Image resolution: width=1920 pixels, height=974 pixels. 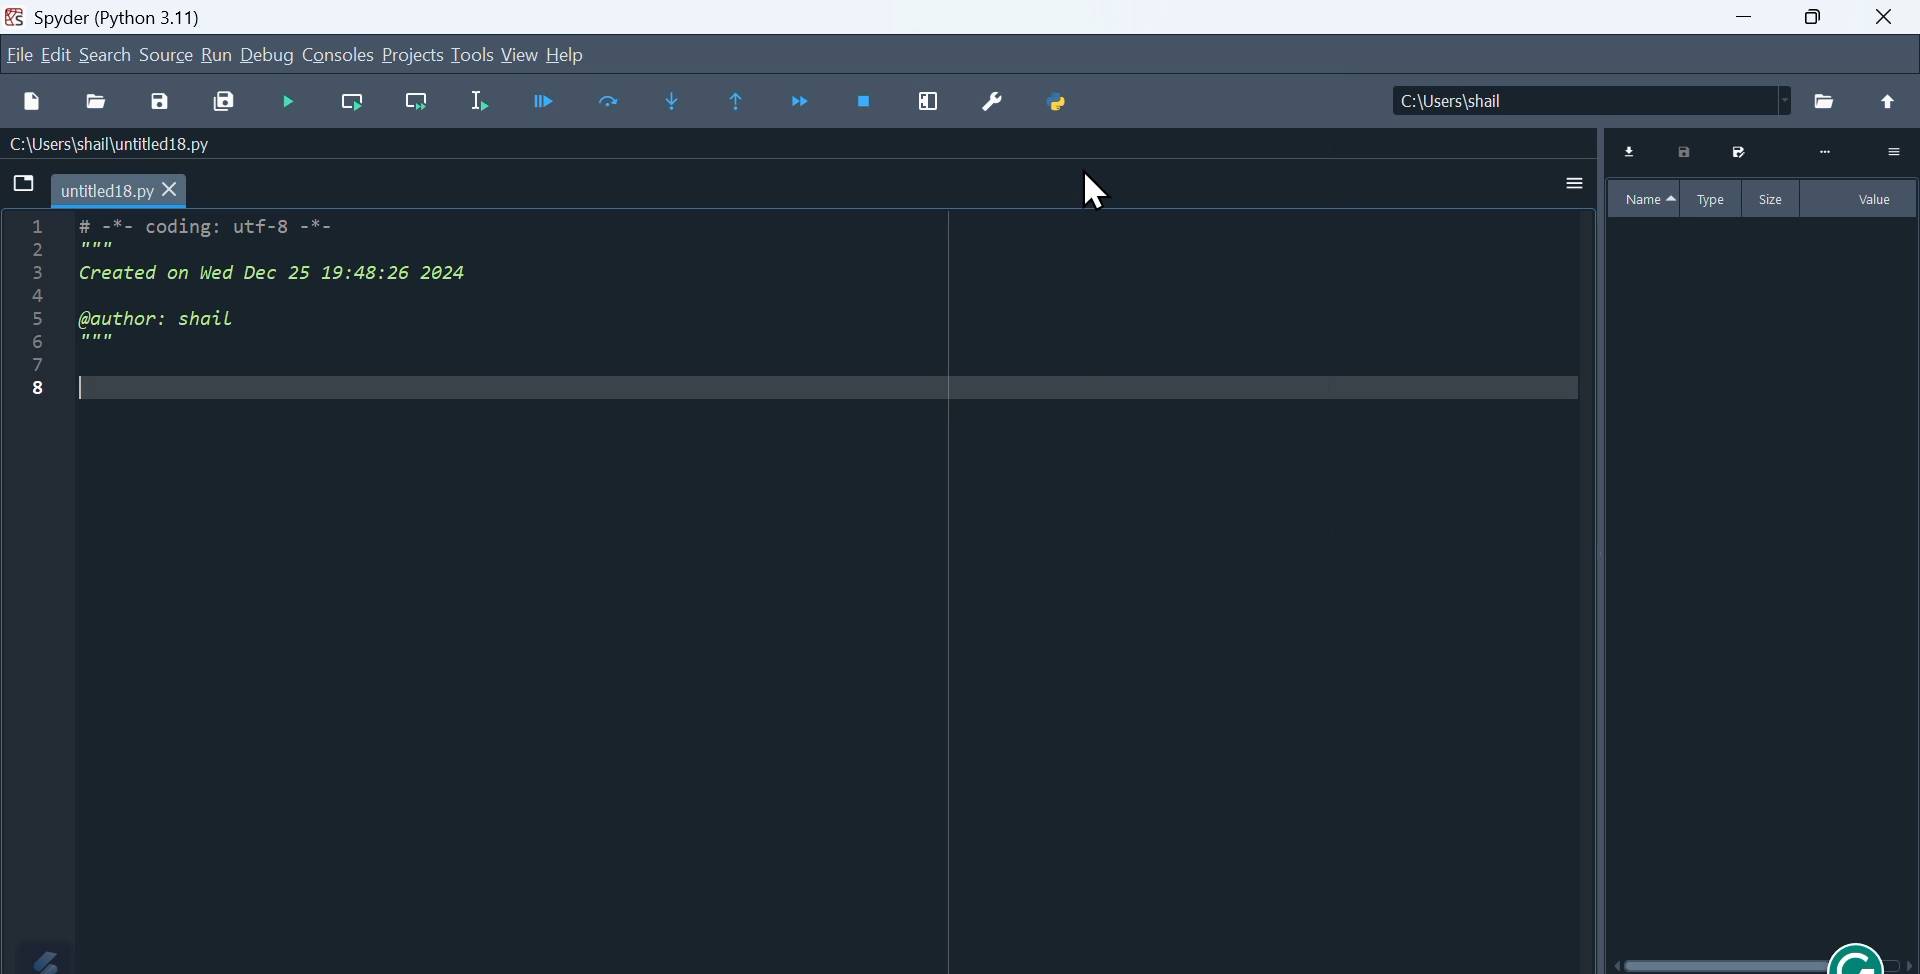 What do you see at coordinates (1567, 183) in the screenshot?
I see `More options` at bounding box center [1567, 183].